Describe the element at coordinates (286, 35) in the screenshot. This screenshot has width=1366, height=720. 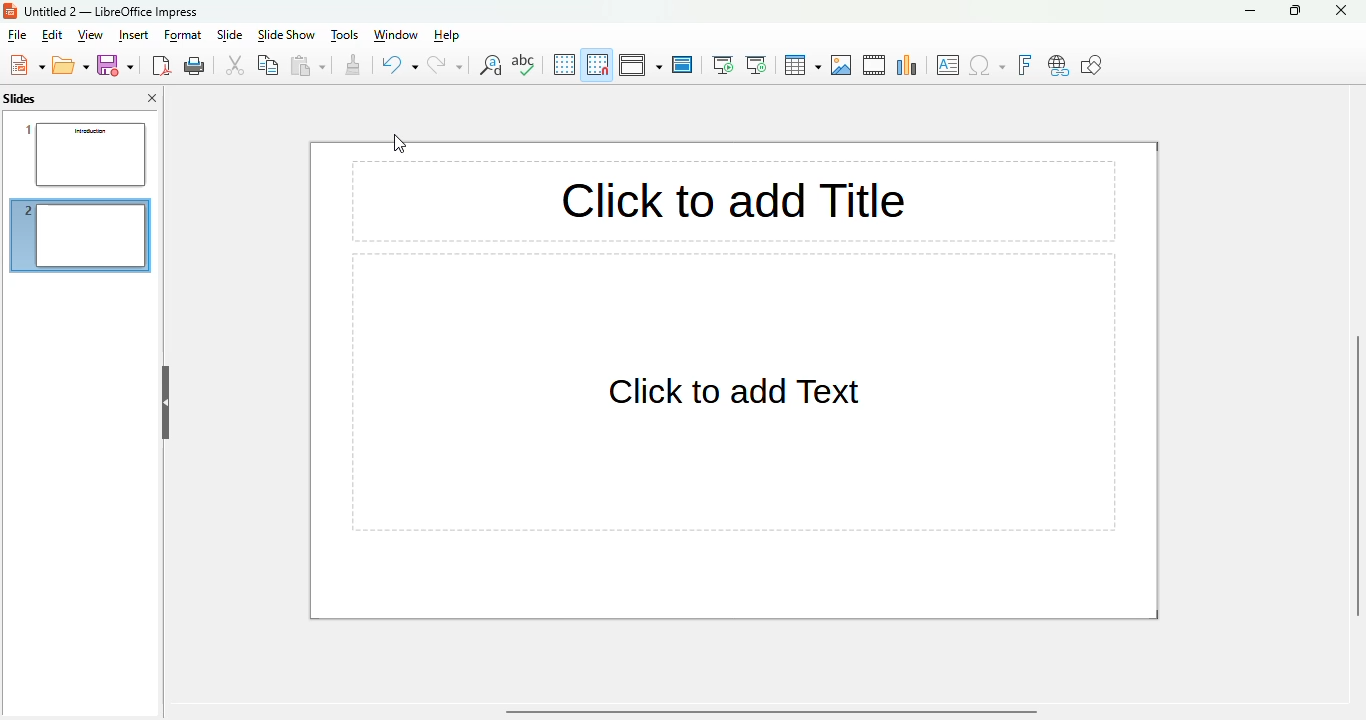
I see `slide show` at that location.